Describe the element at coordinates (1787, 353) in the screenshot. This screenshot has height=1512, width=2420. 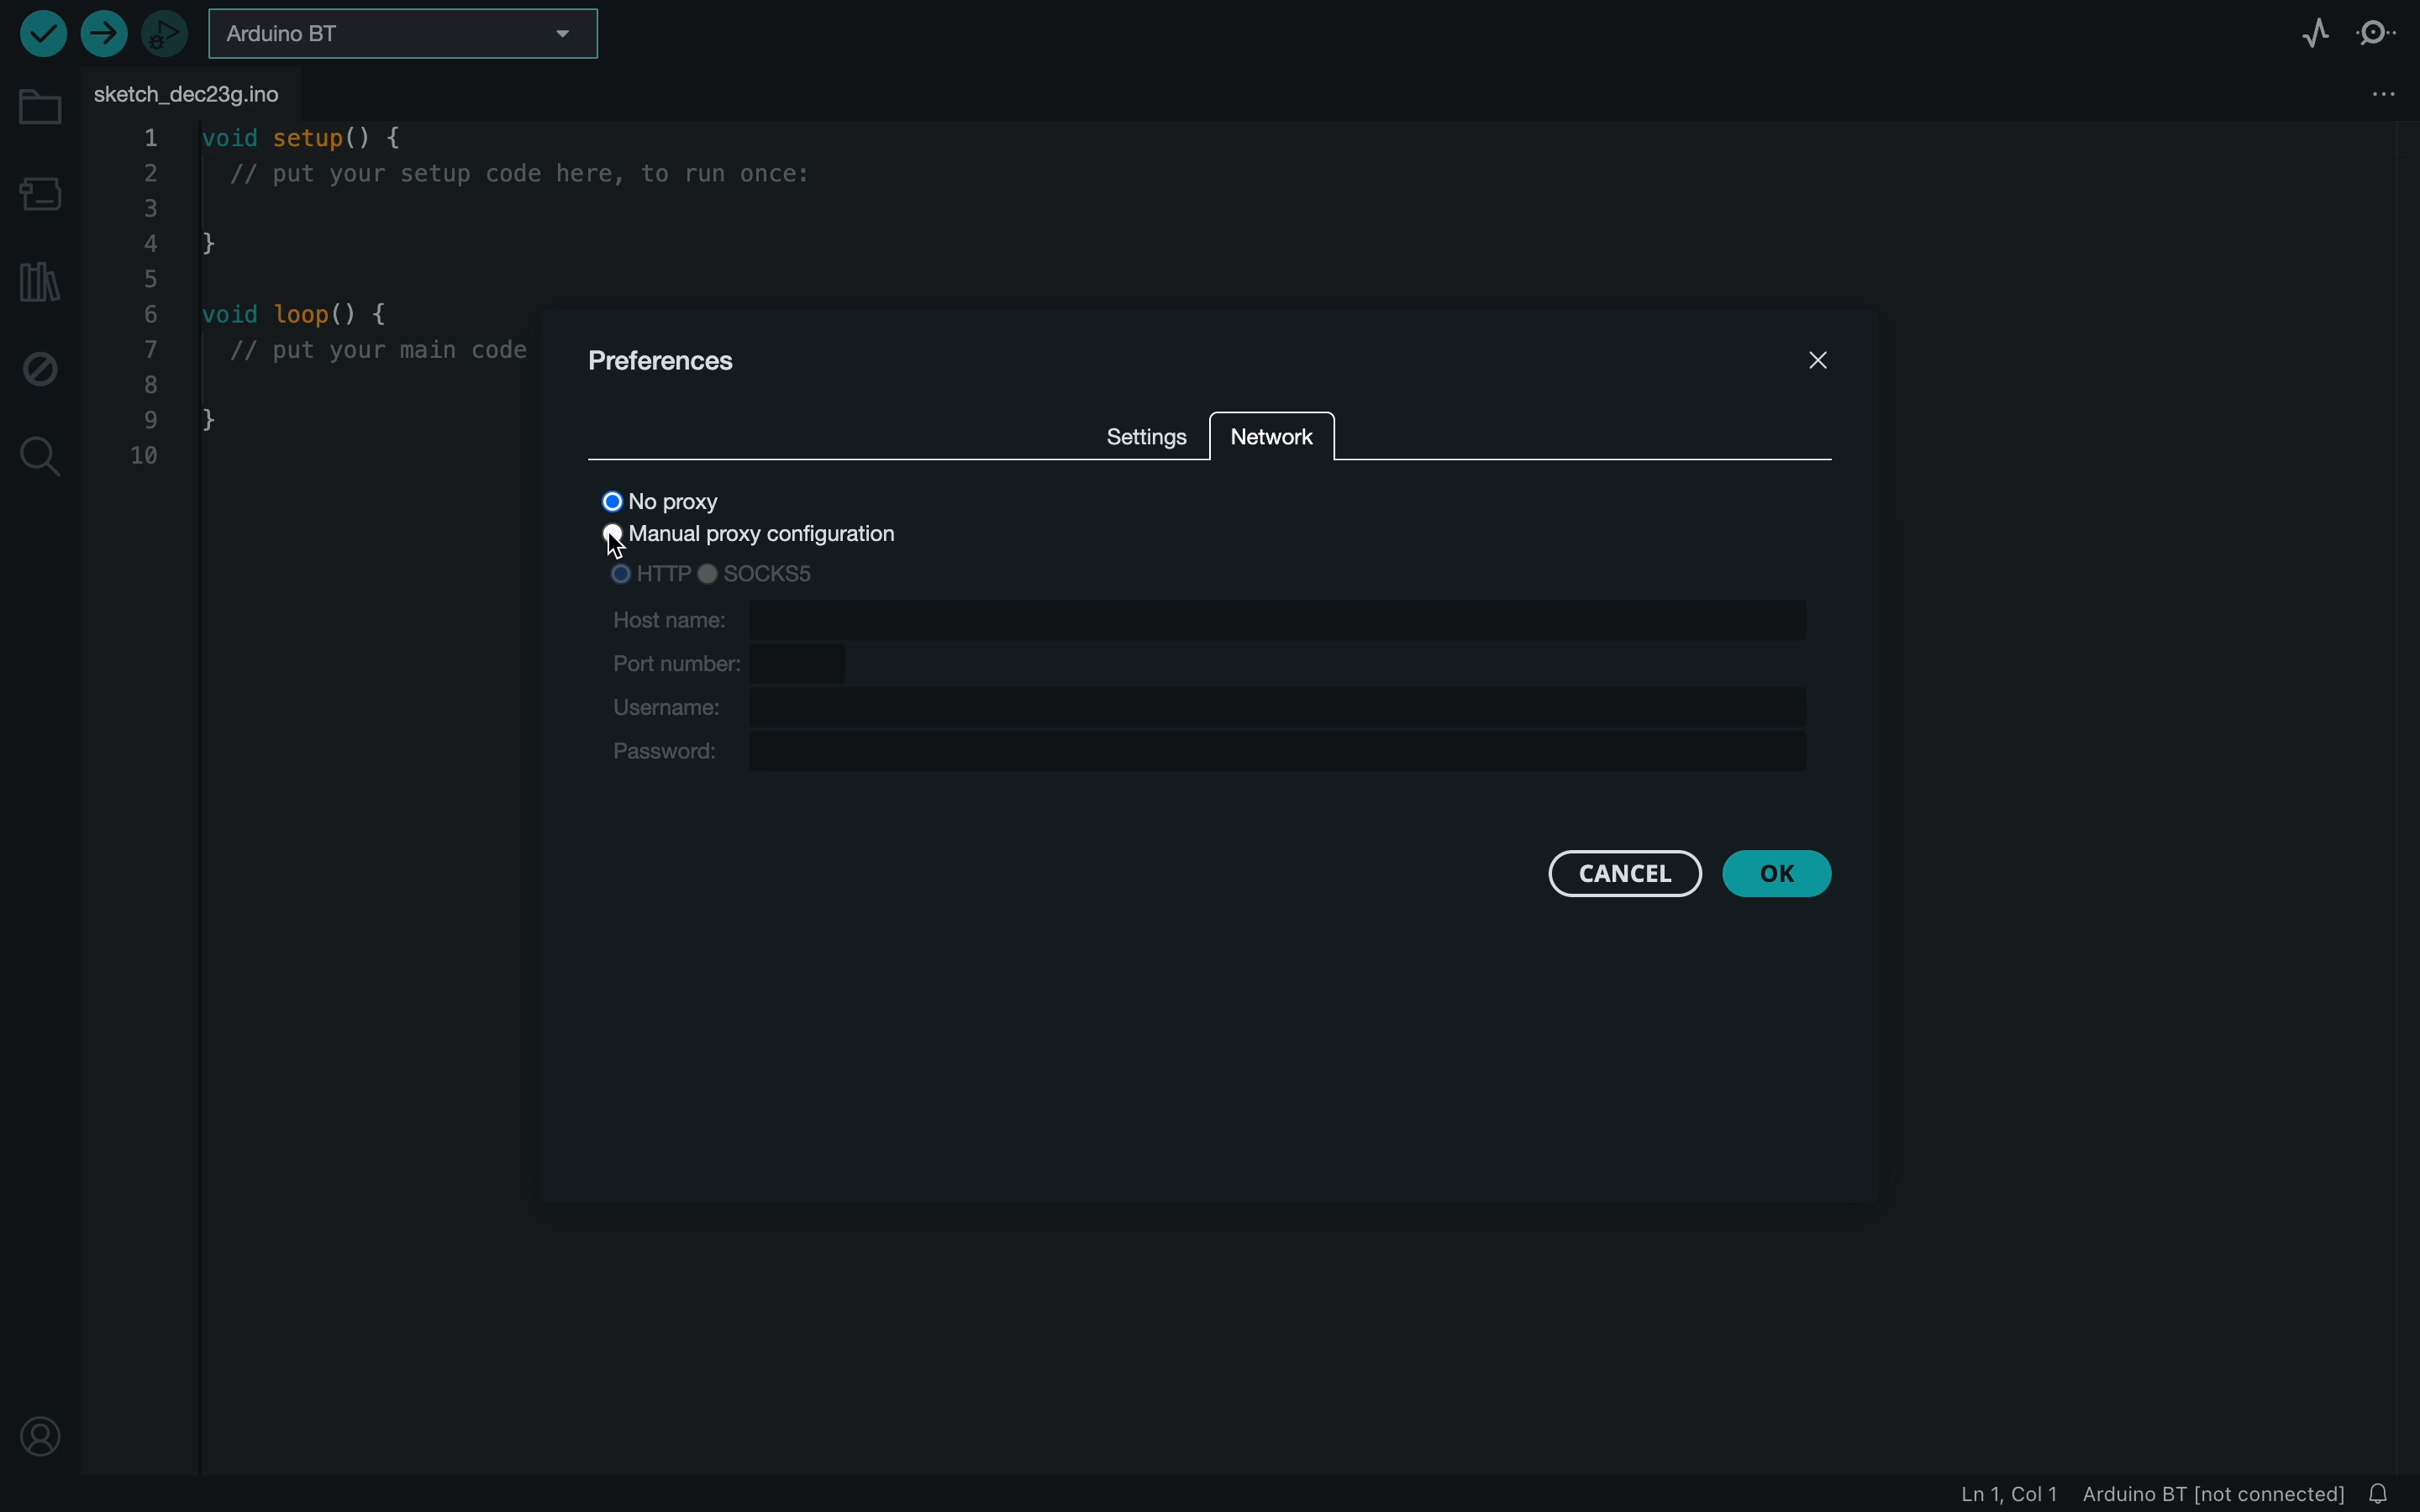
I see `close` at that location.